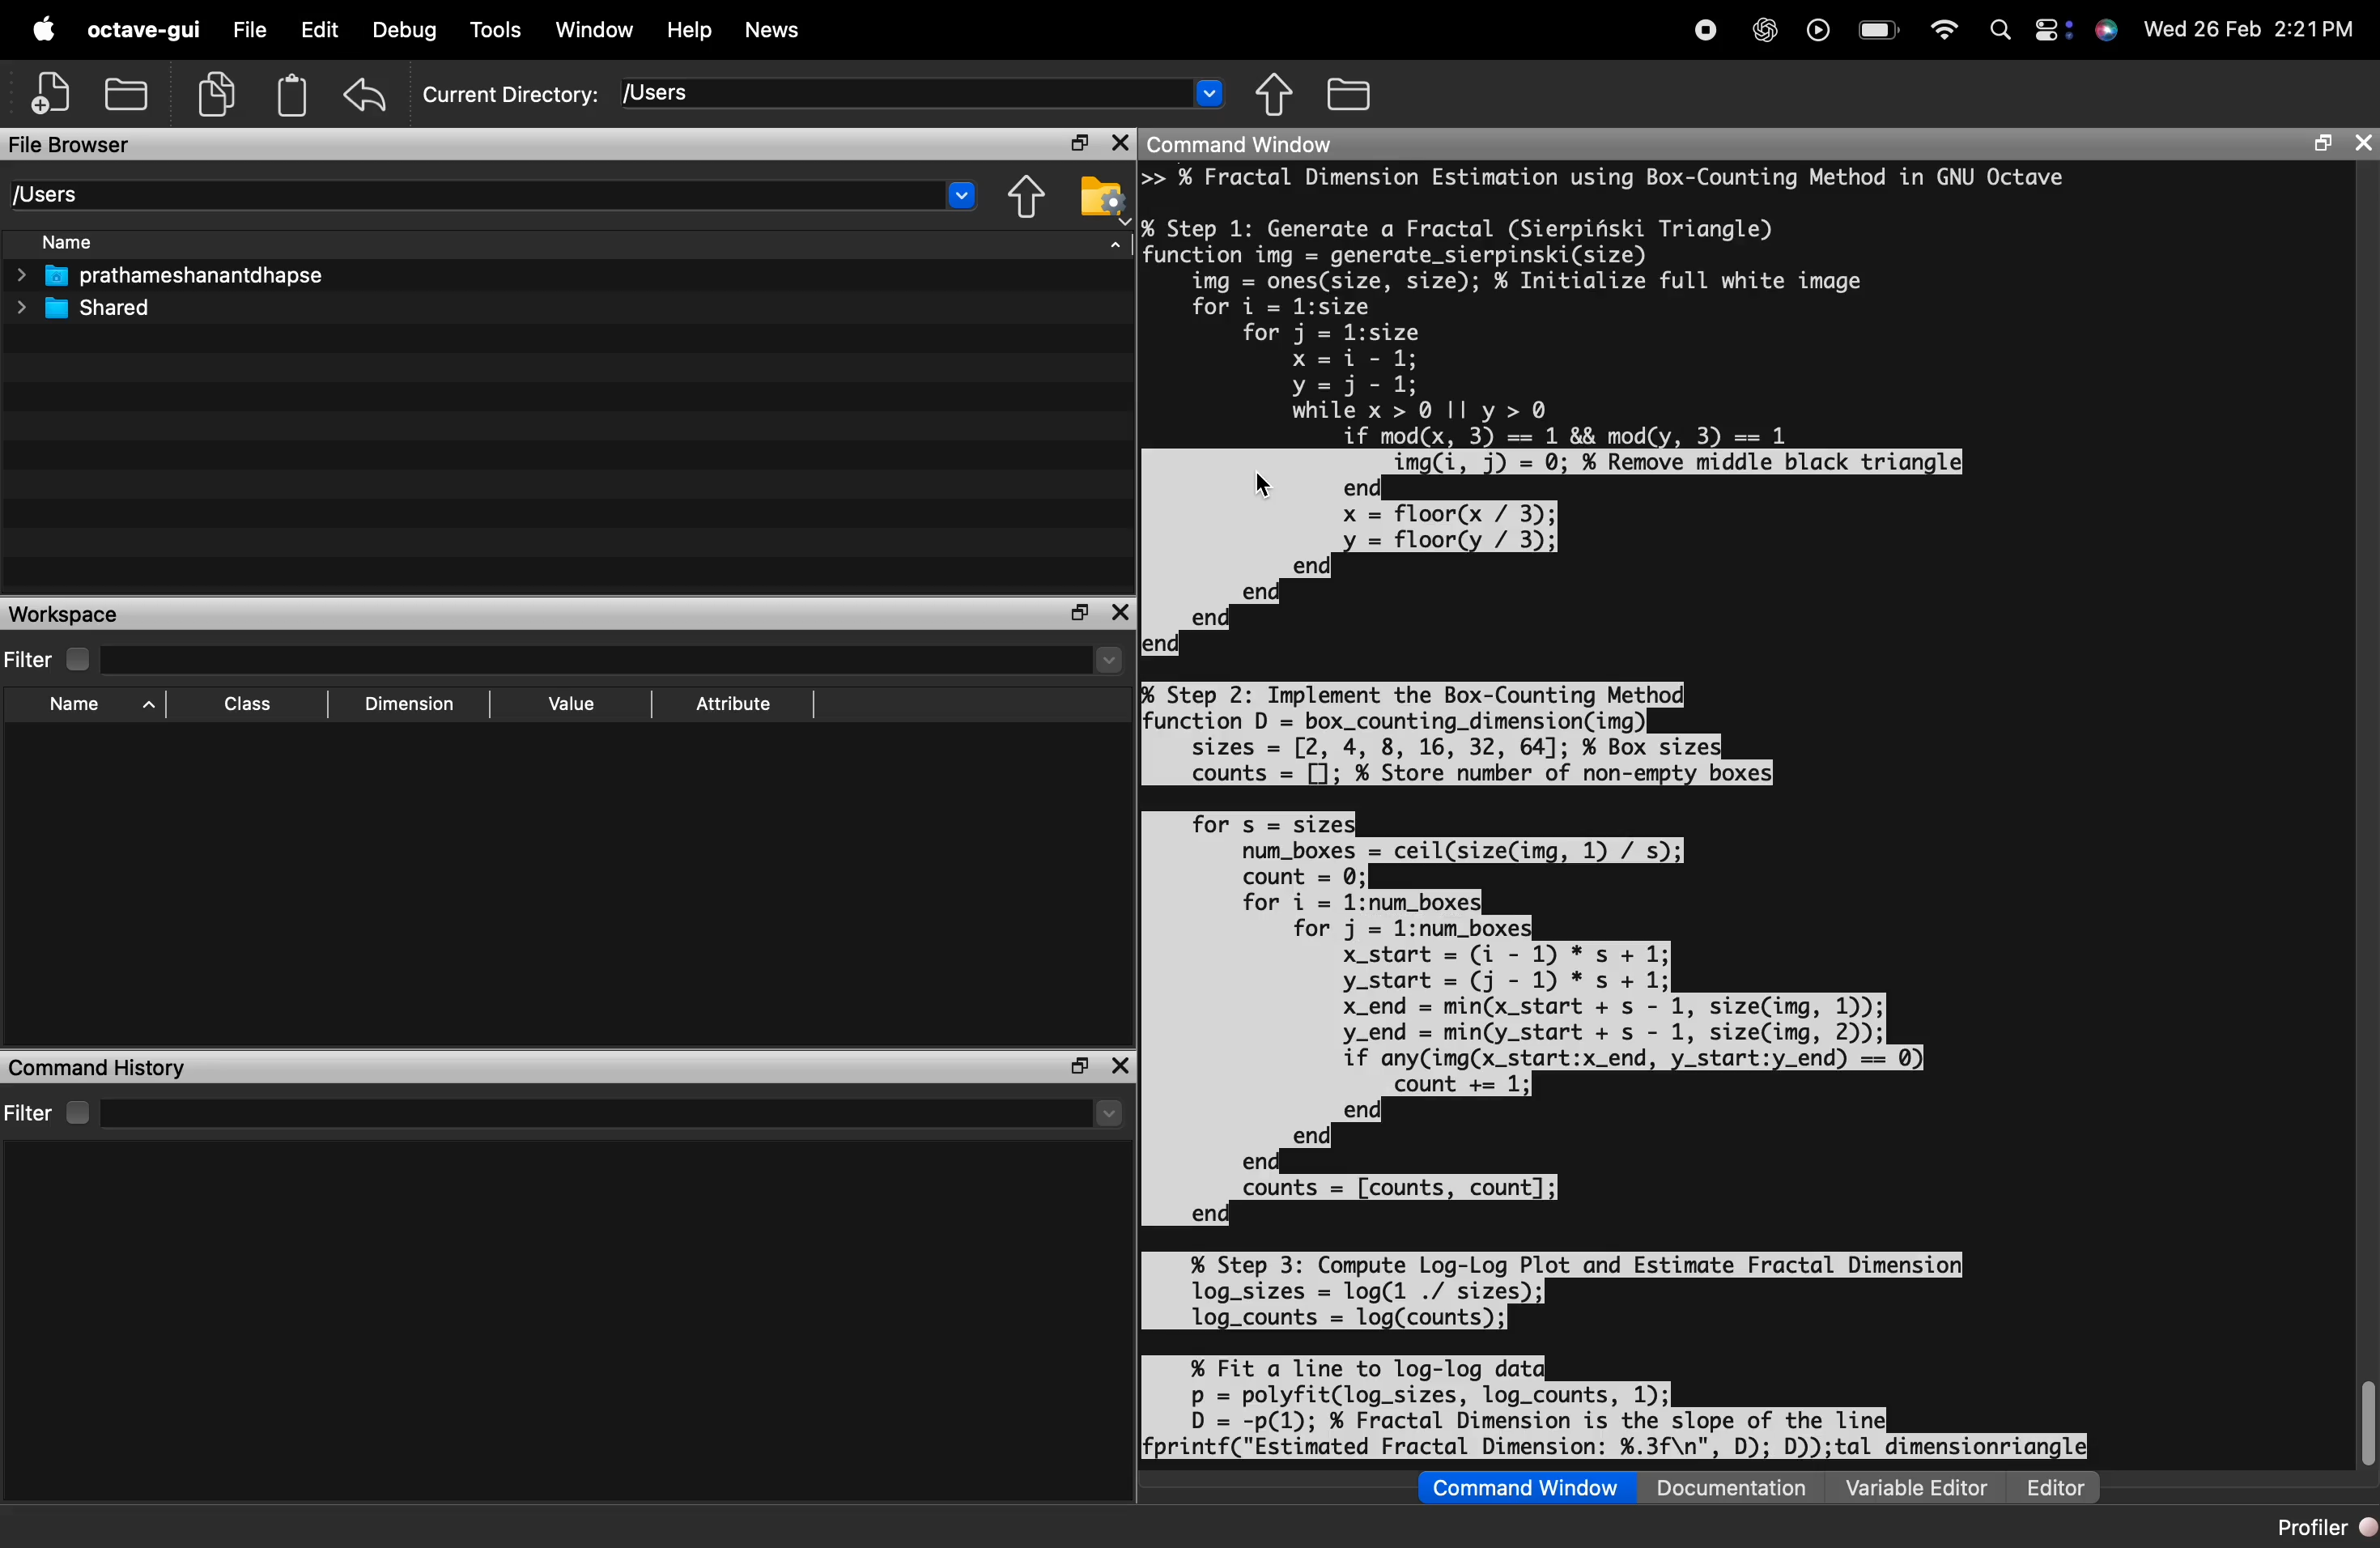 Image resolution: width=2380 pixels, height=1548 pixels. Describe the element at coordinates (54, 93) in the screenshot. I see `add` at that location.